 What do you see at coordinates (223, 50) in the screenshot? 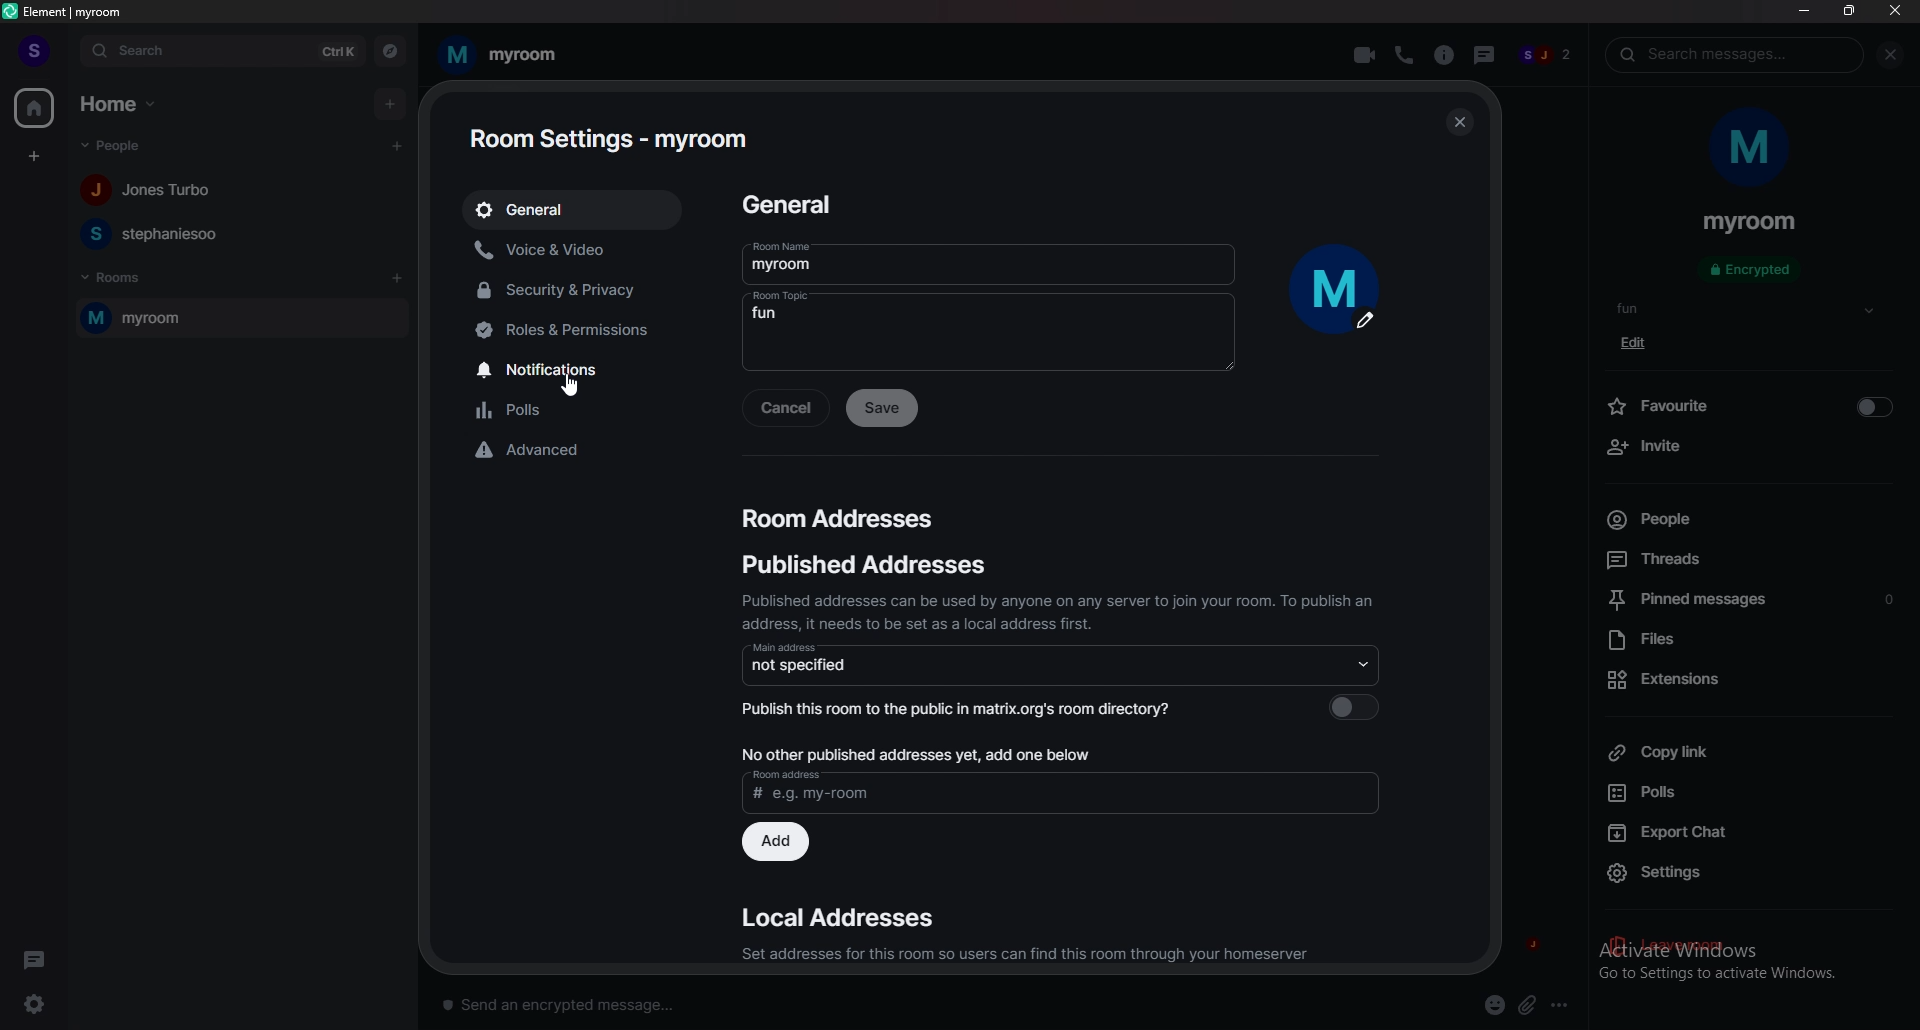
I see `search bar` at bounding box center [223, 50].